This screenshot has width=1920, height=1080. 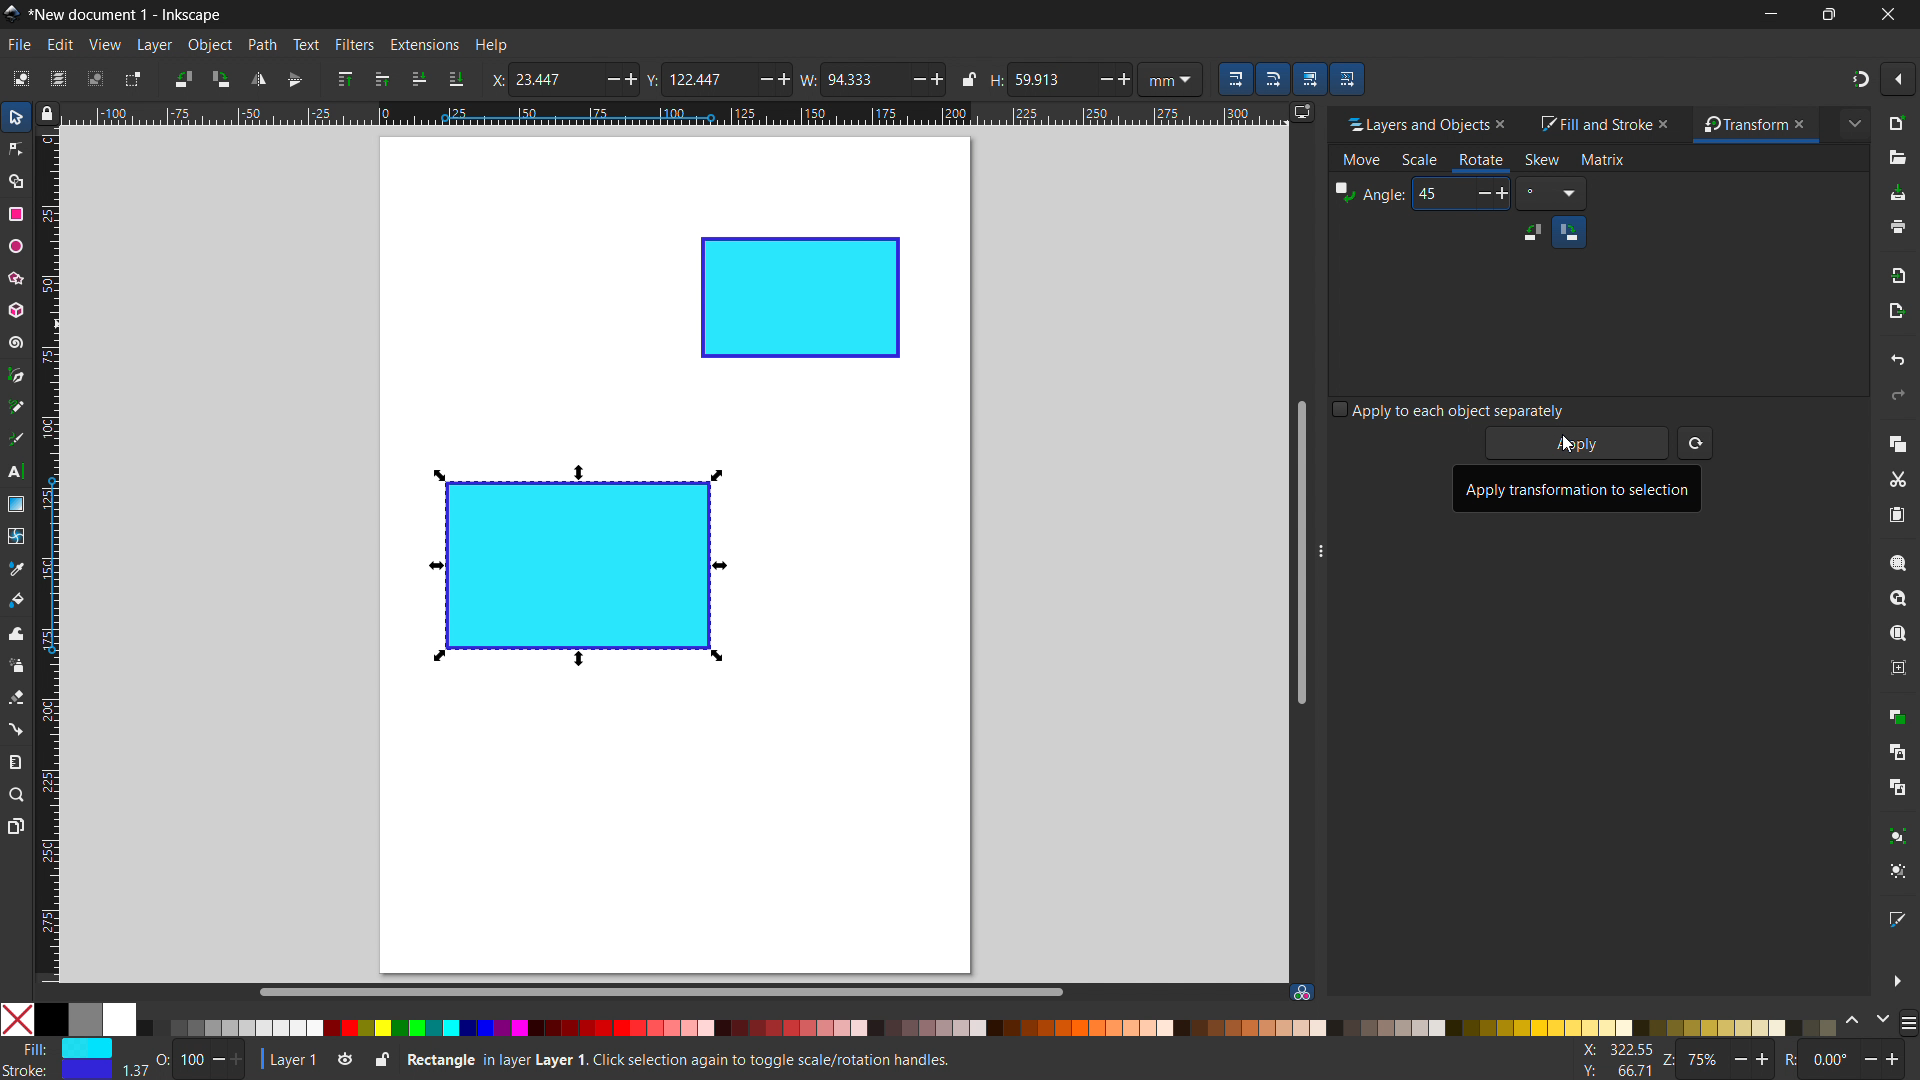 I want to click on 45, so click(x=1460, y=193).